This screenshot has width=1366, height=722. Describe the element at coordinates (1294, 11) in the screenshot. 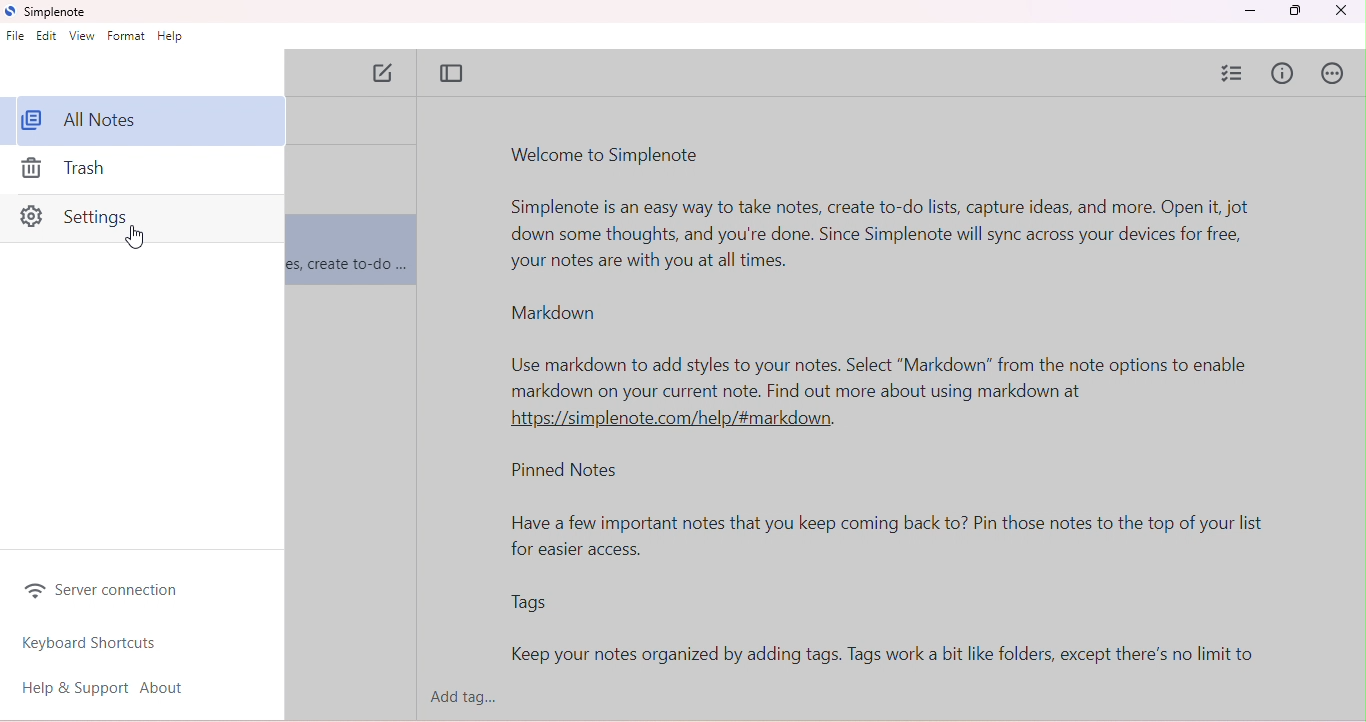

I see `maximize` at that location.